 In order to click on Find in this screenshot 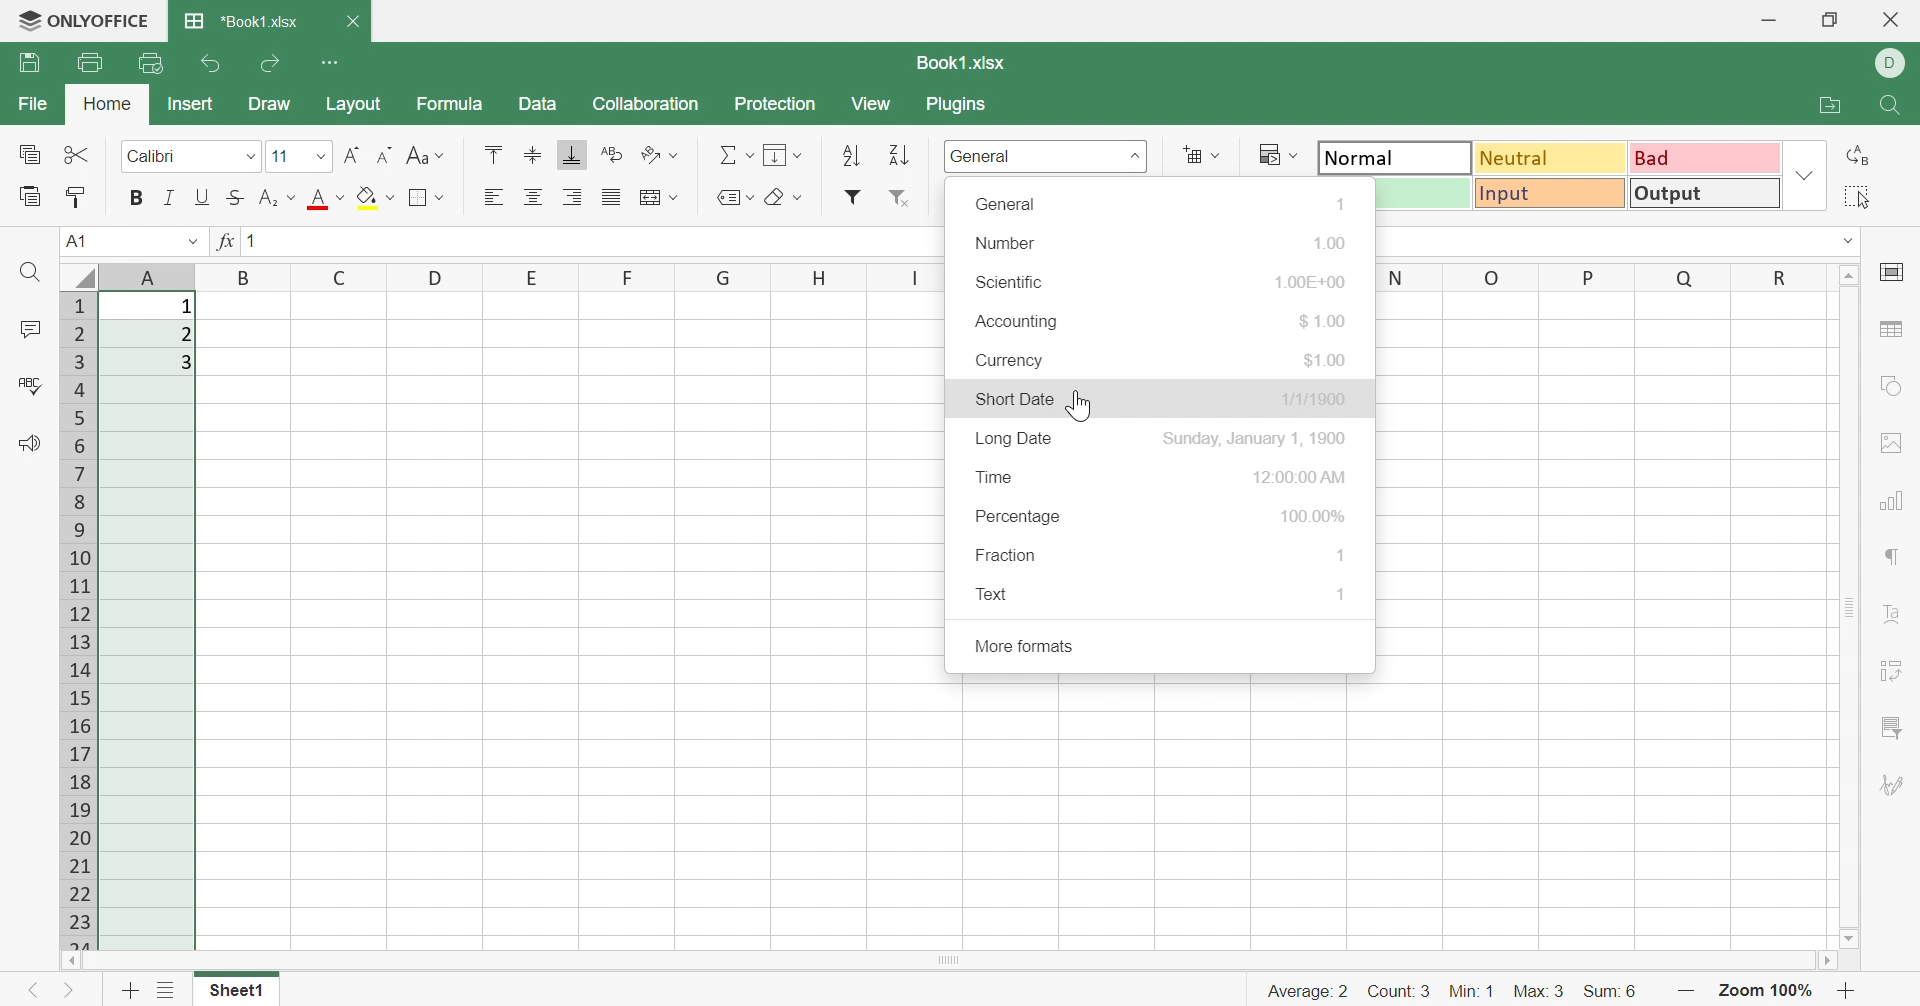, I will do `click(1890, 106)`.